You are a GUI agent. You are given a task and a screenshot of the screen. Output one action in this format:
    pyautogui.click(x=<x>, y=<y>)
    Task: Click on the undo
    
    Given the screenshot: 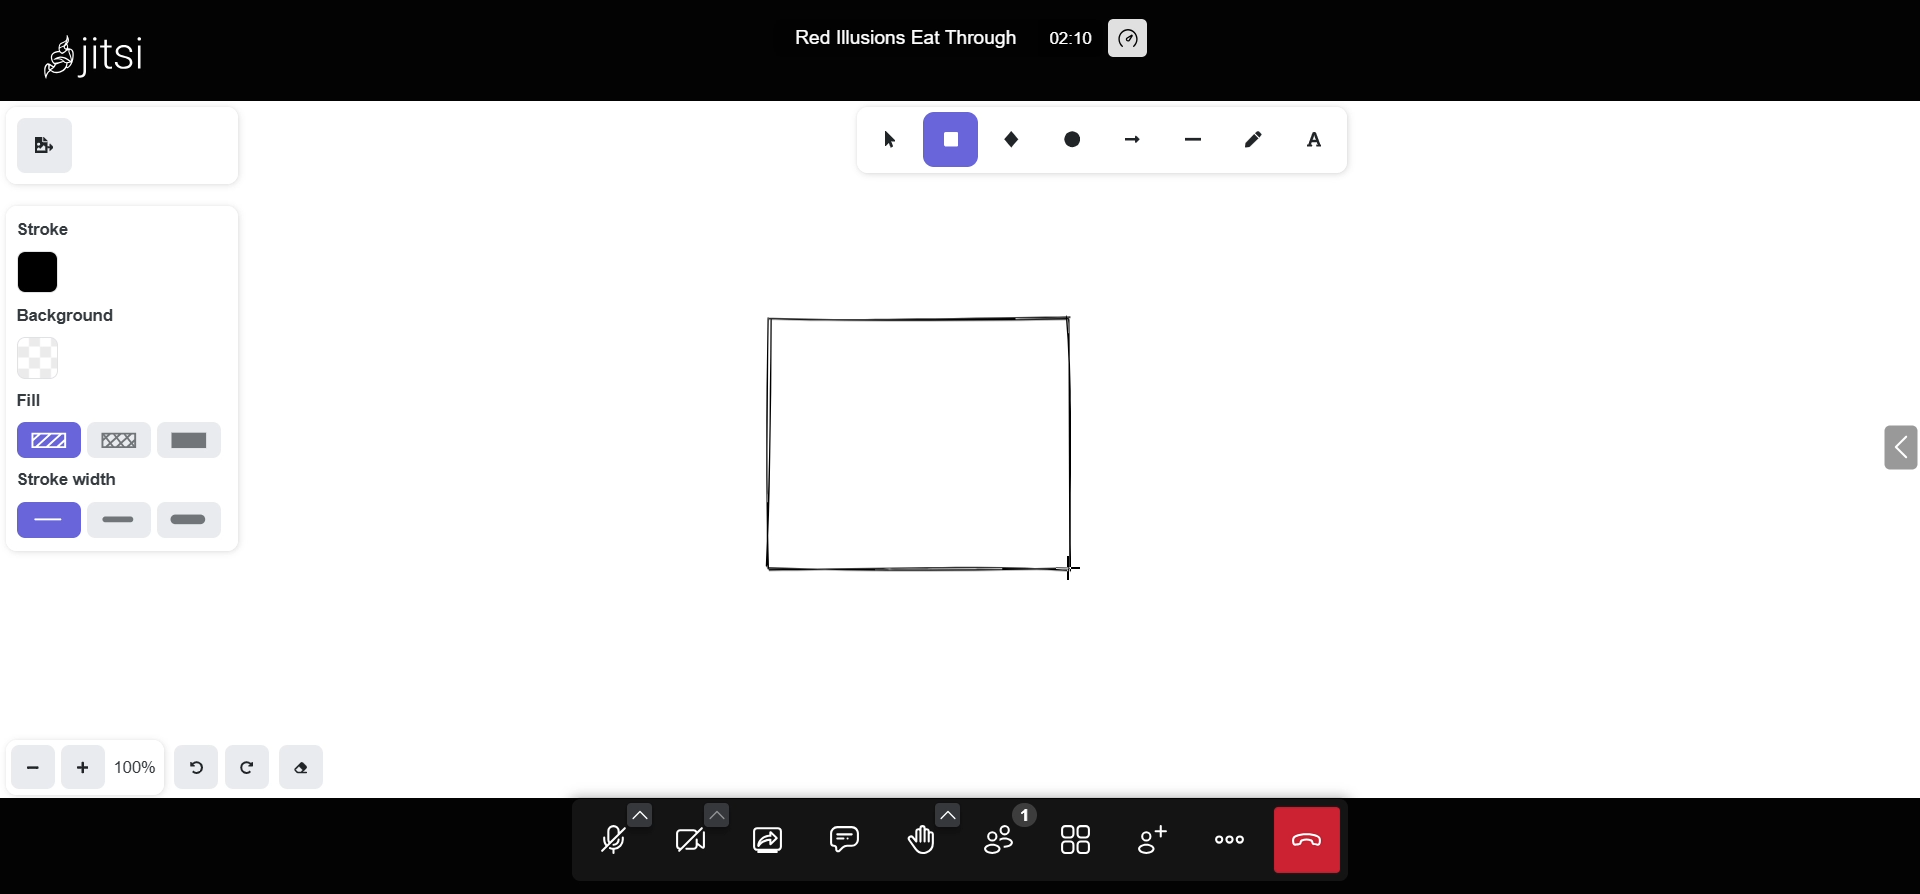 What is the action you would take?
    pyautogui.click(x=202, y=765)
    